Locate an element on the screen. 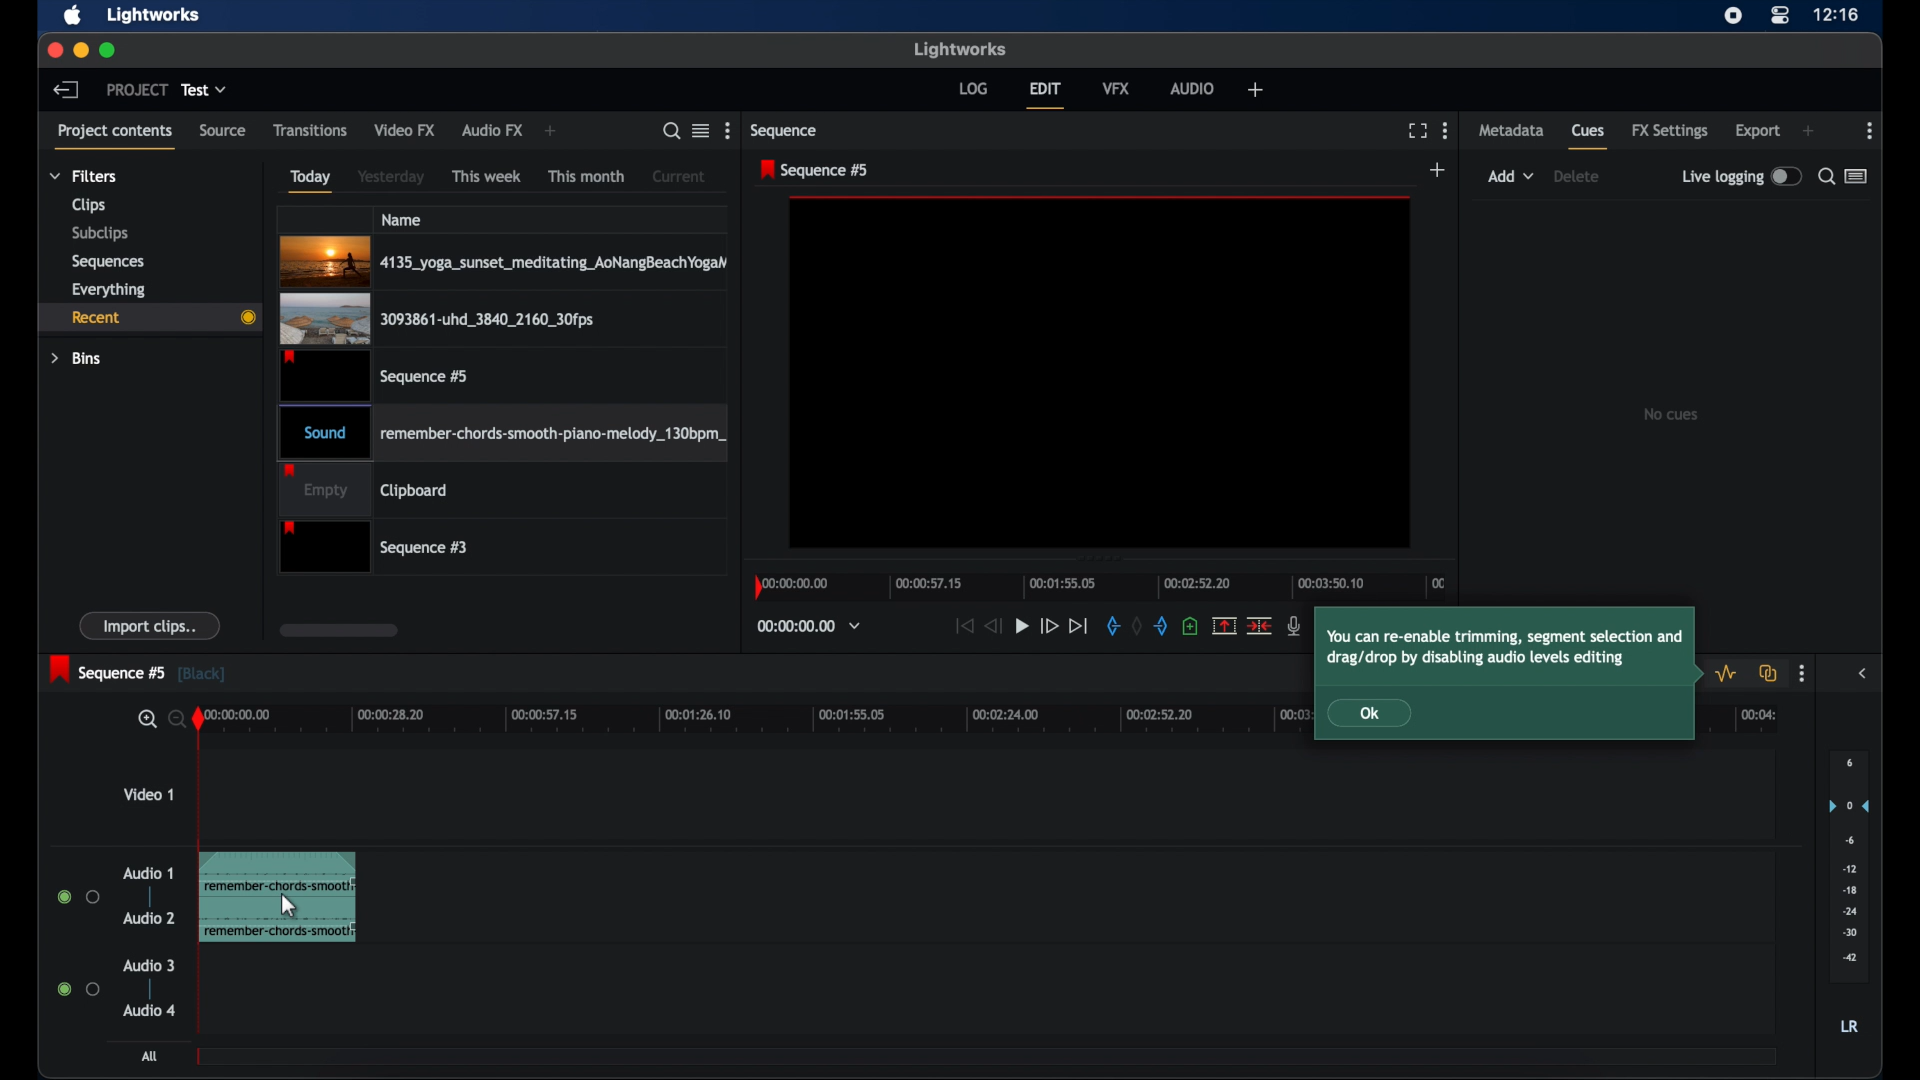 This screenshot has width=1920, height=1080. transitions is located at coordinates (310, 130).